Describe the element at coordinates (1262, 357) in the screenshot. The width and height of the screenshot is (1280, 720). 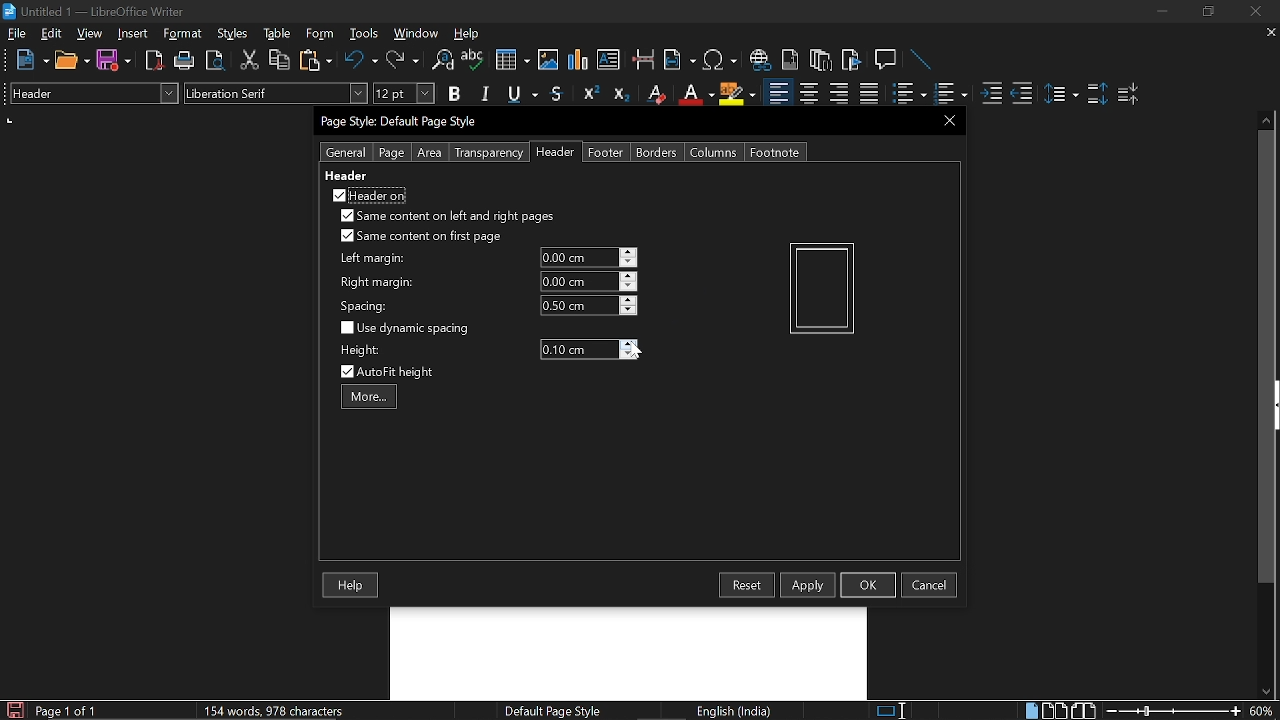
I see `vertical scrollbar` at that location.